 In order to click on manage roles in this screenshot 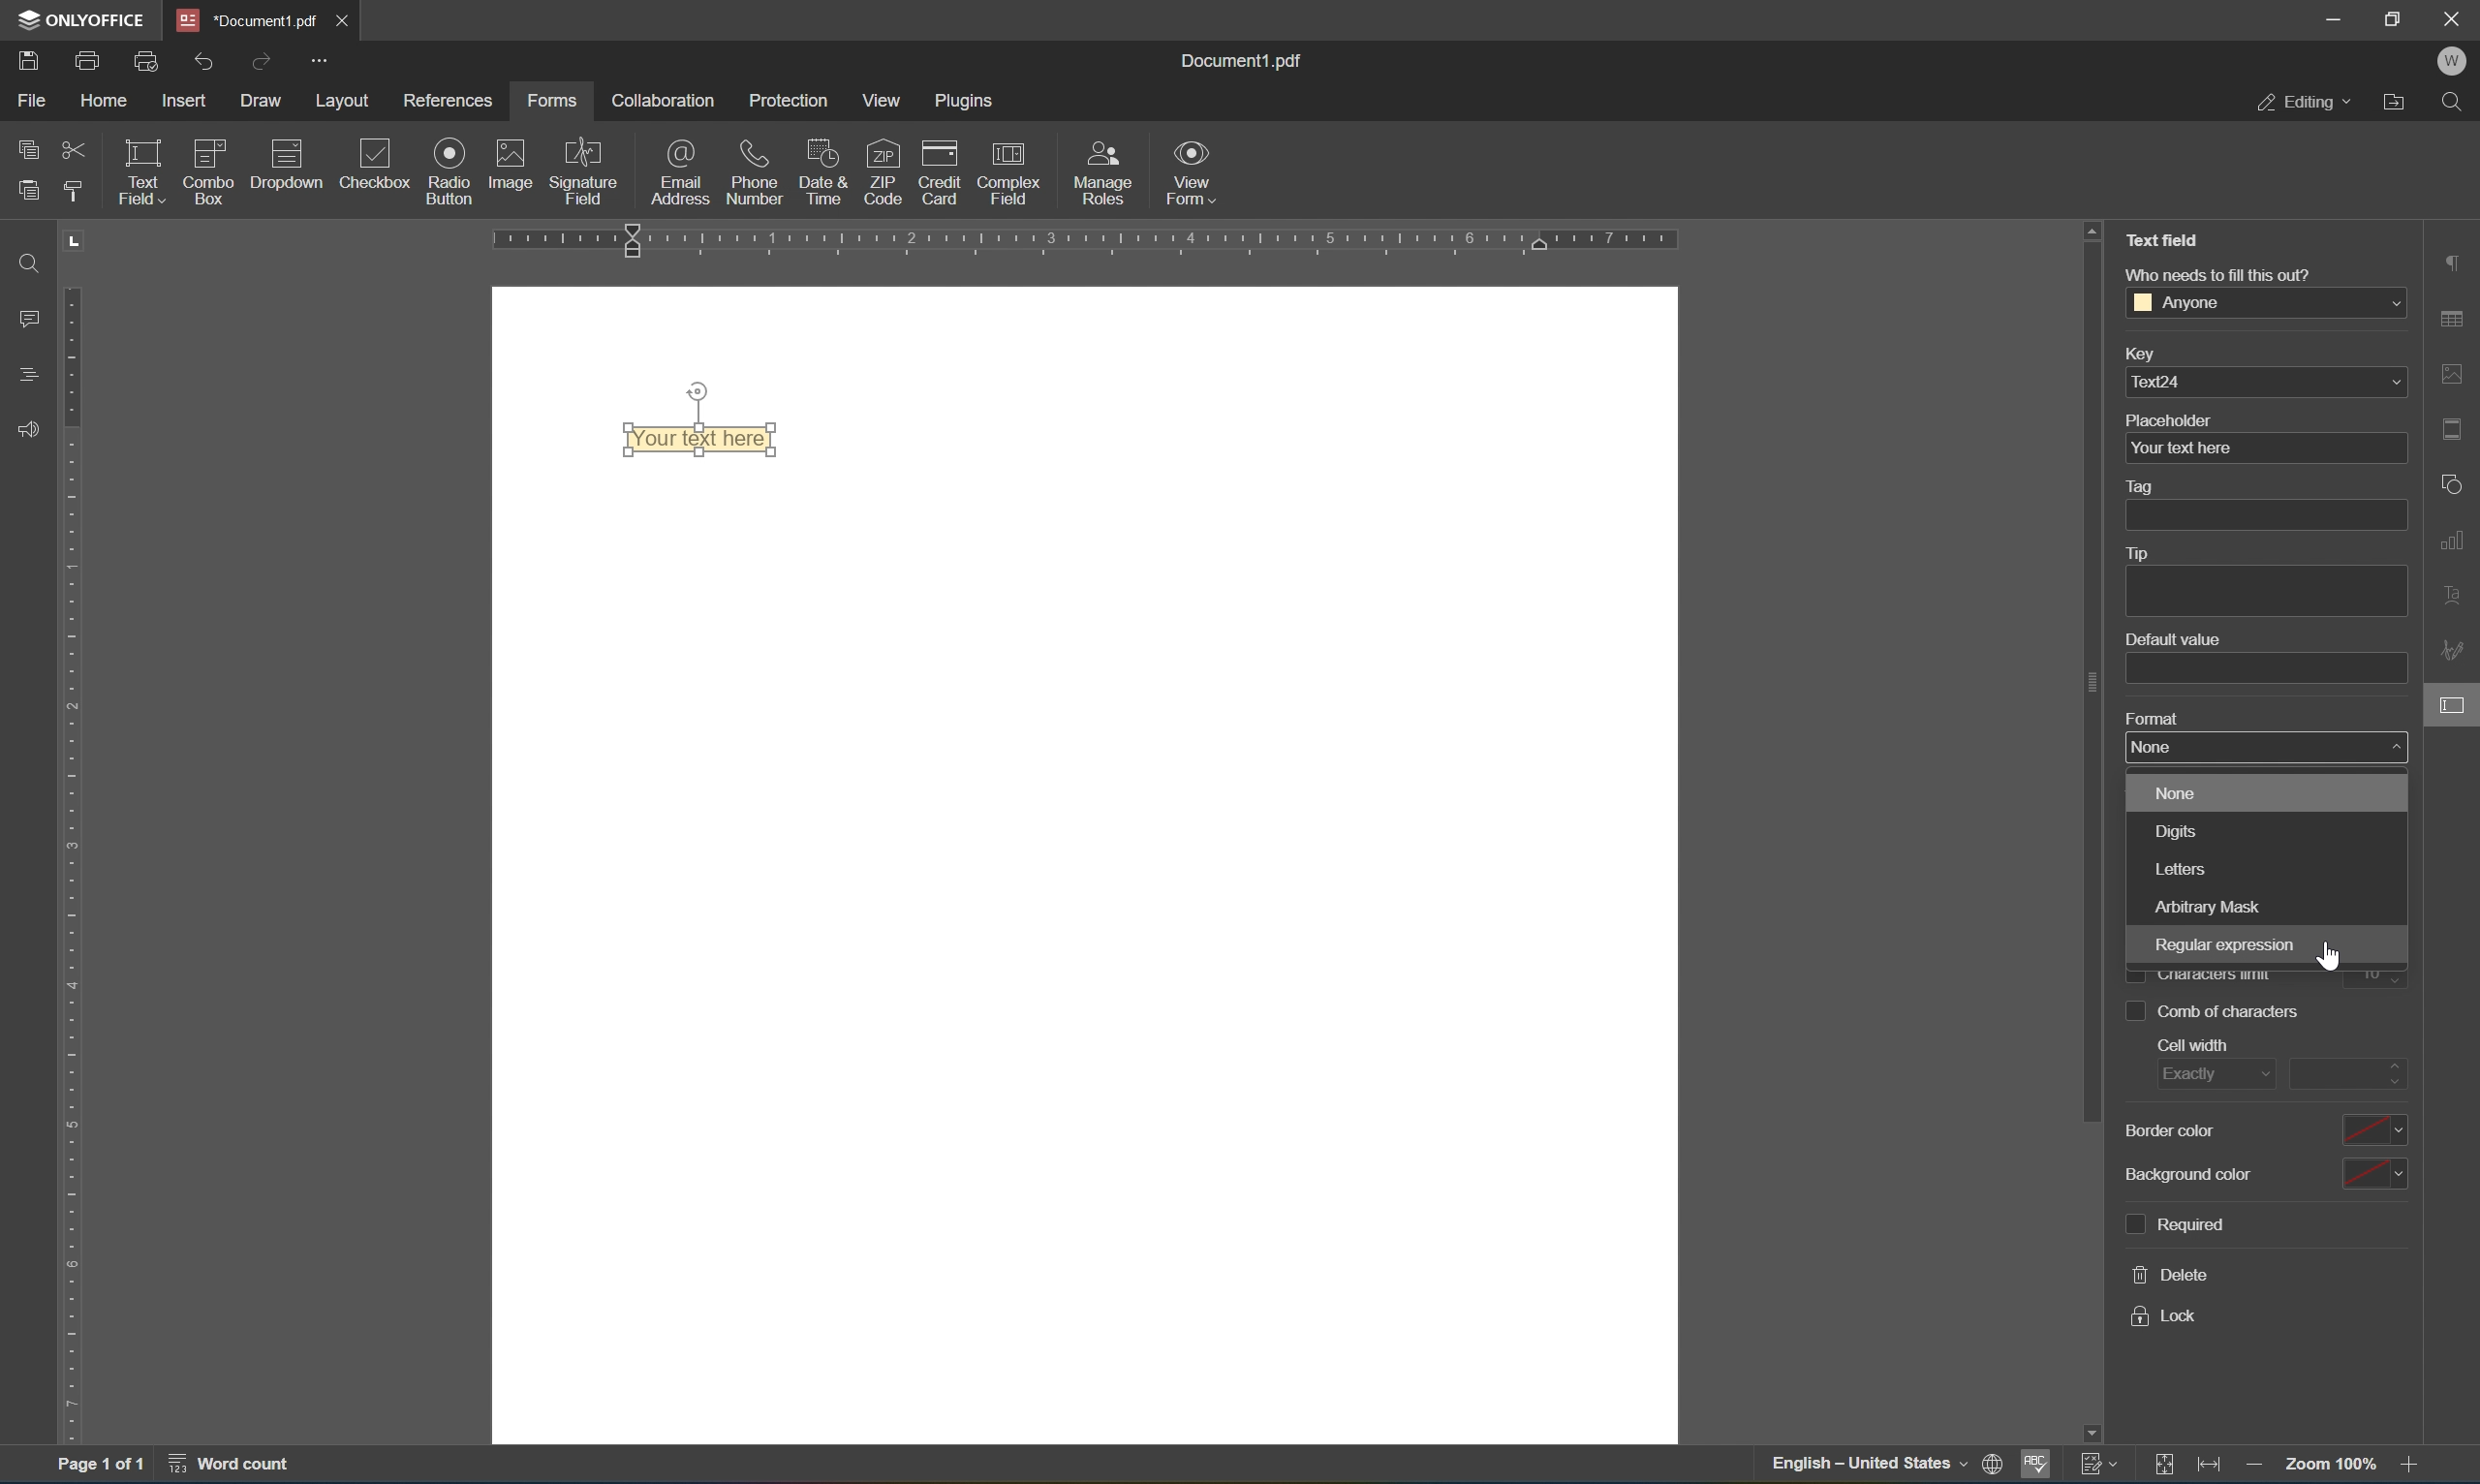, I will do `click(1108, 174)`.